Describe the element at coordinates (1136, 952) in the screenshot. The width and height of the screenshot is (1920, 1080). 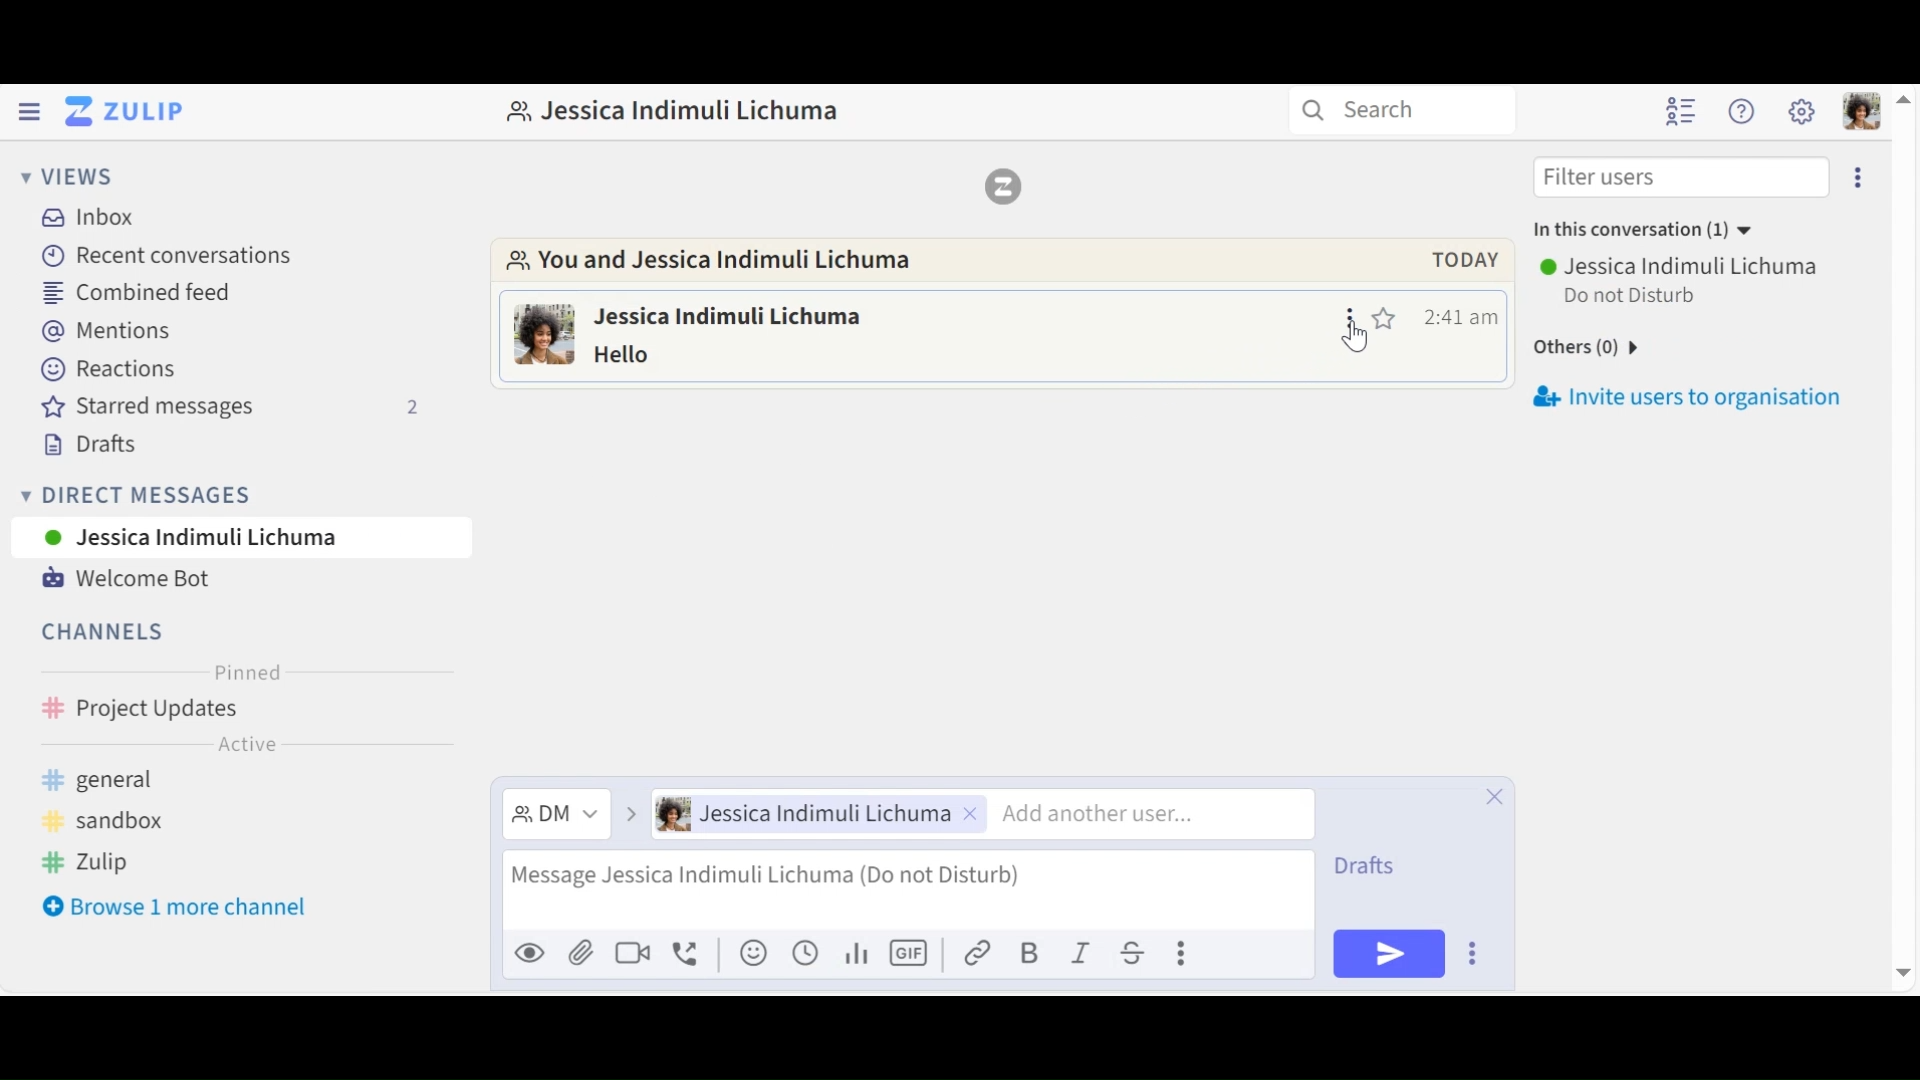
I see `Strikethrough` at that location.